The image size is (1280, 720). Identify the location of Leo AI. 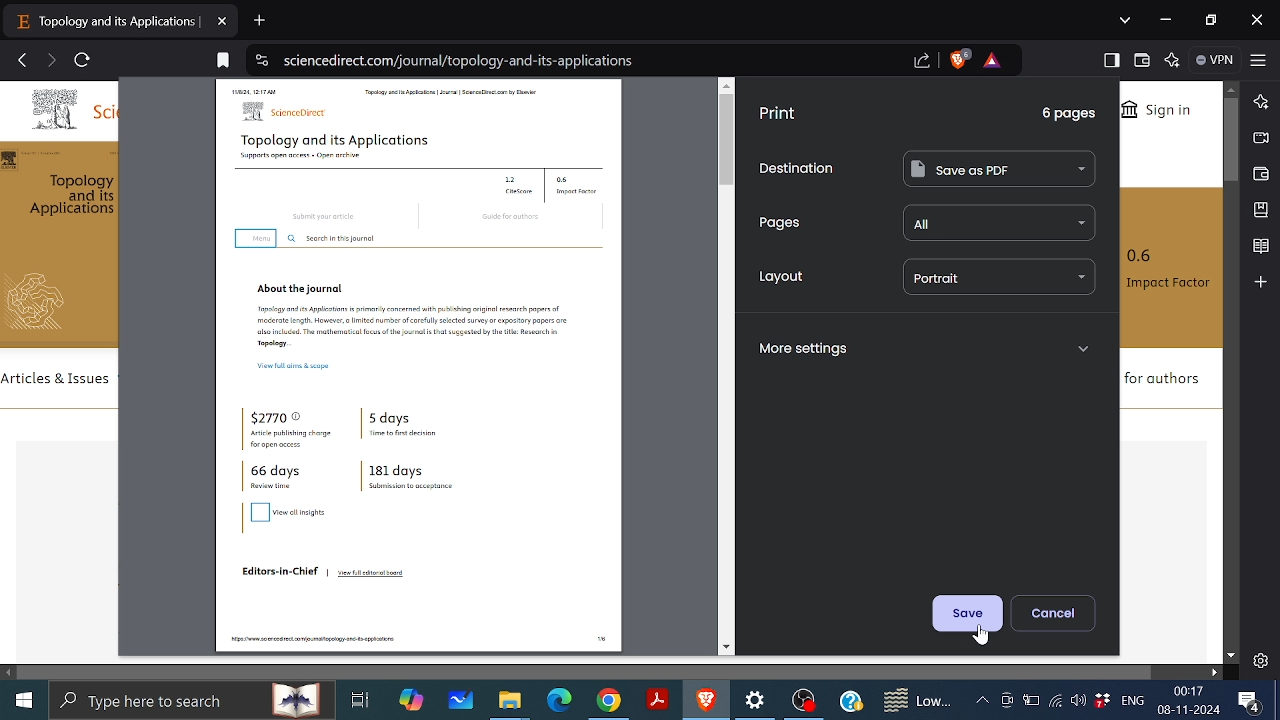
(1259, 102).